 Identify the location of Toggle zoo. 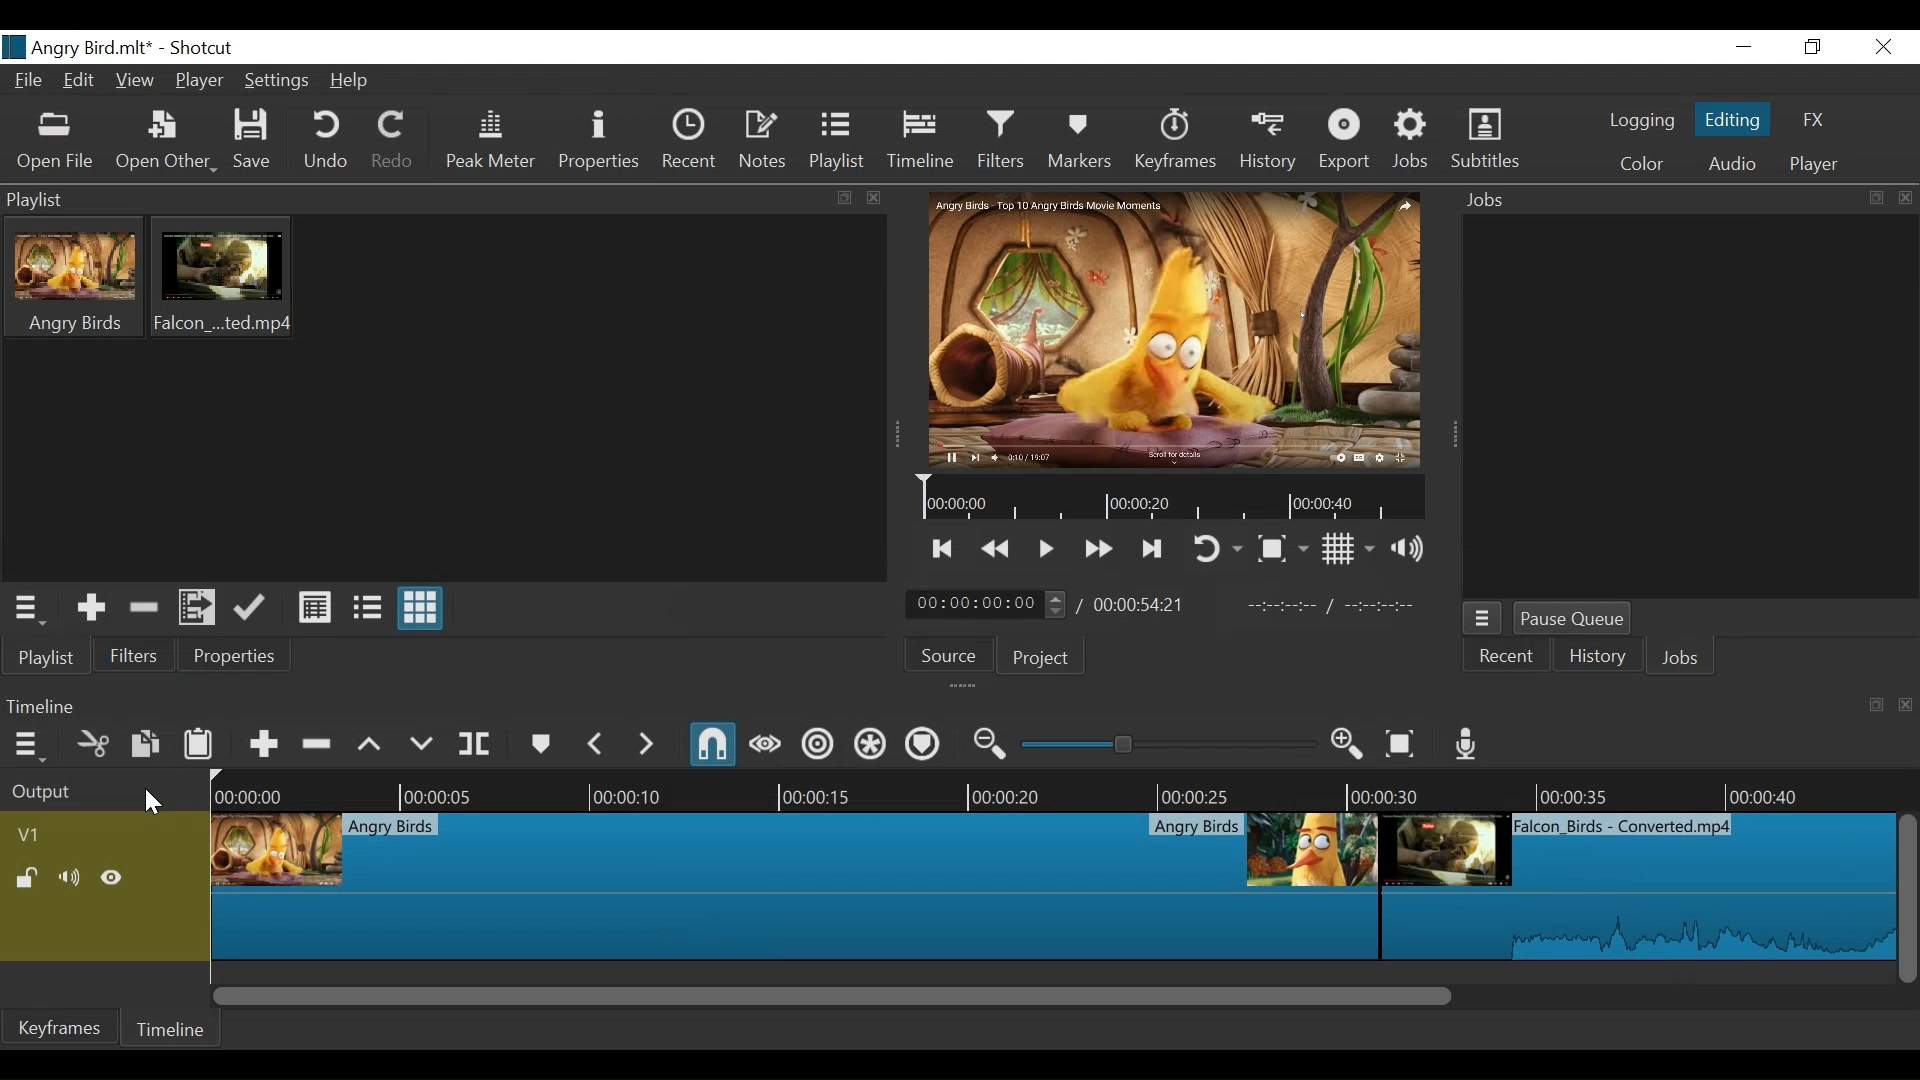
(1283, 549).